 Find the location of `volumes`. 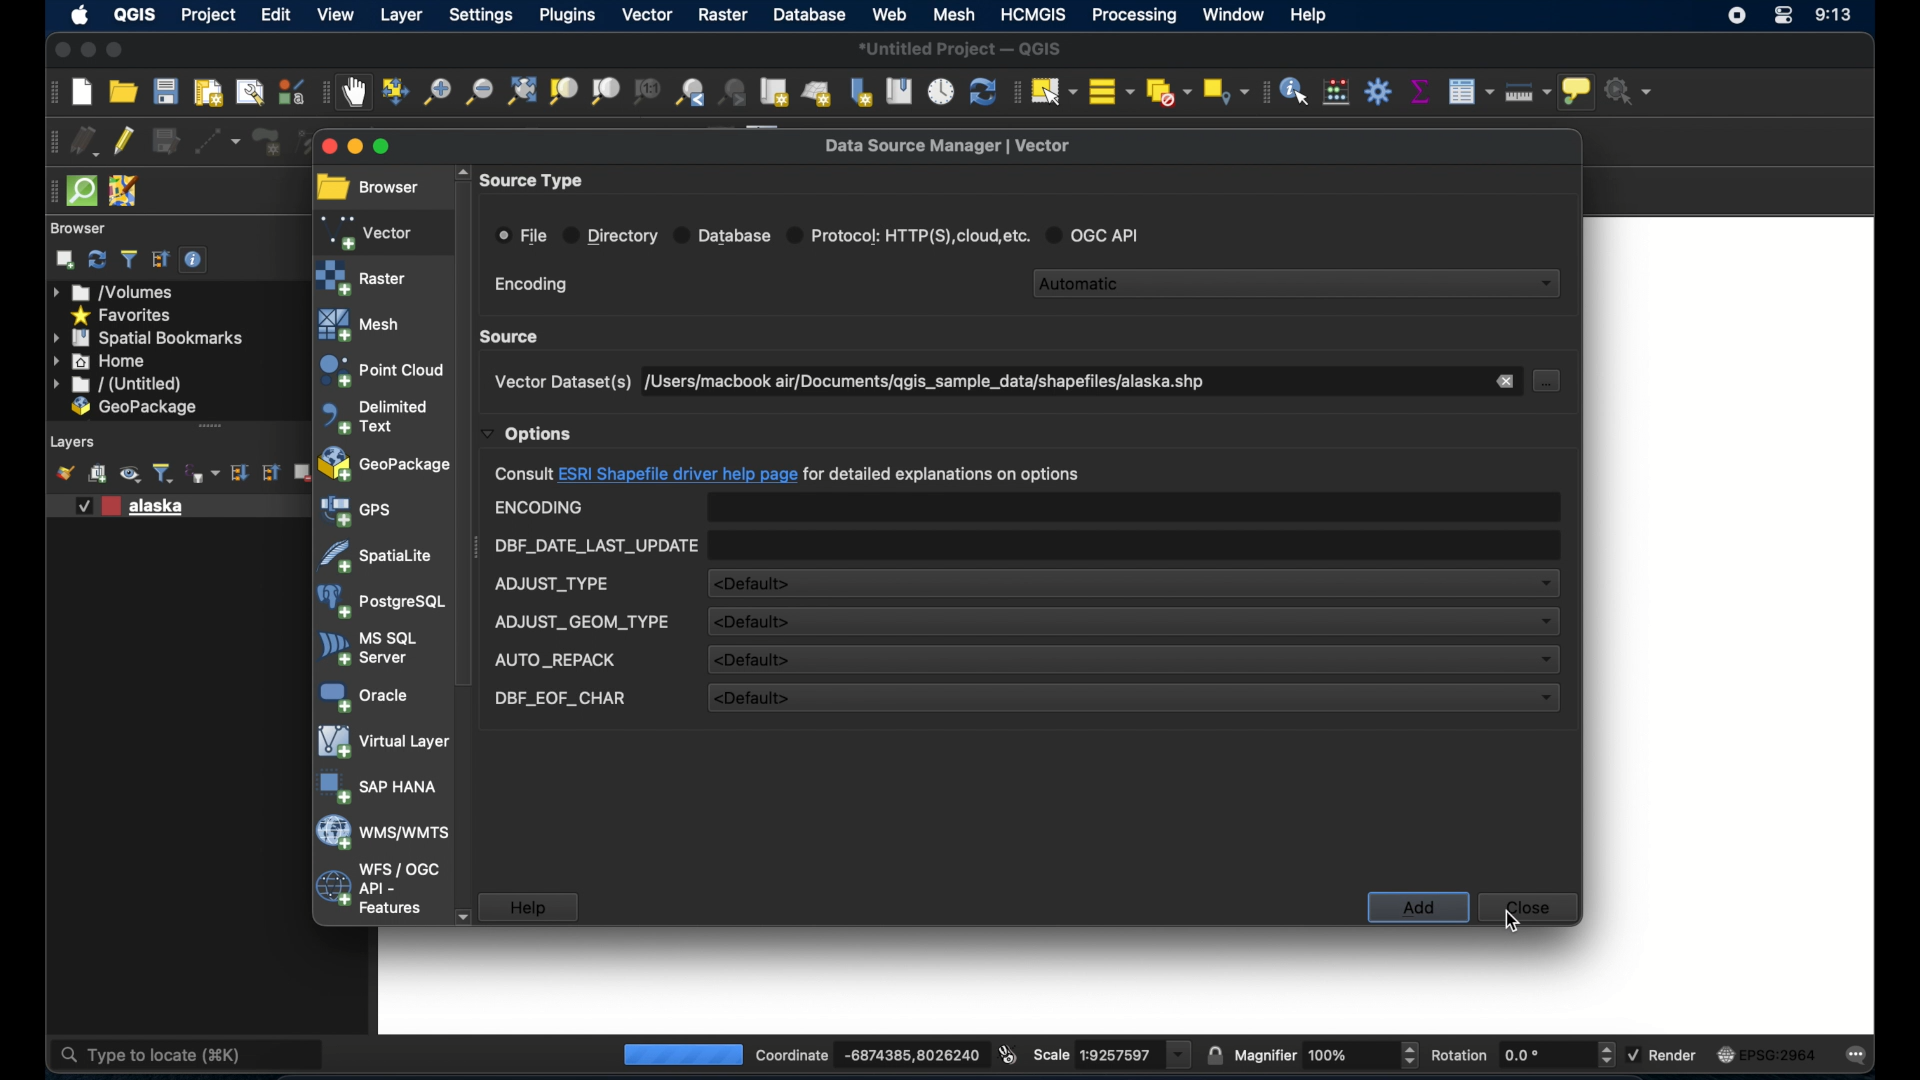

volumes is located at coordinates (122, 292).